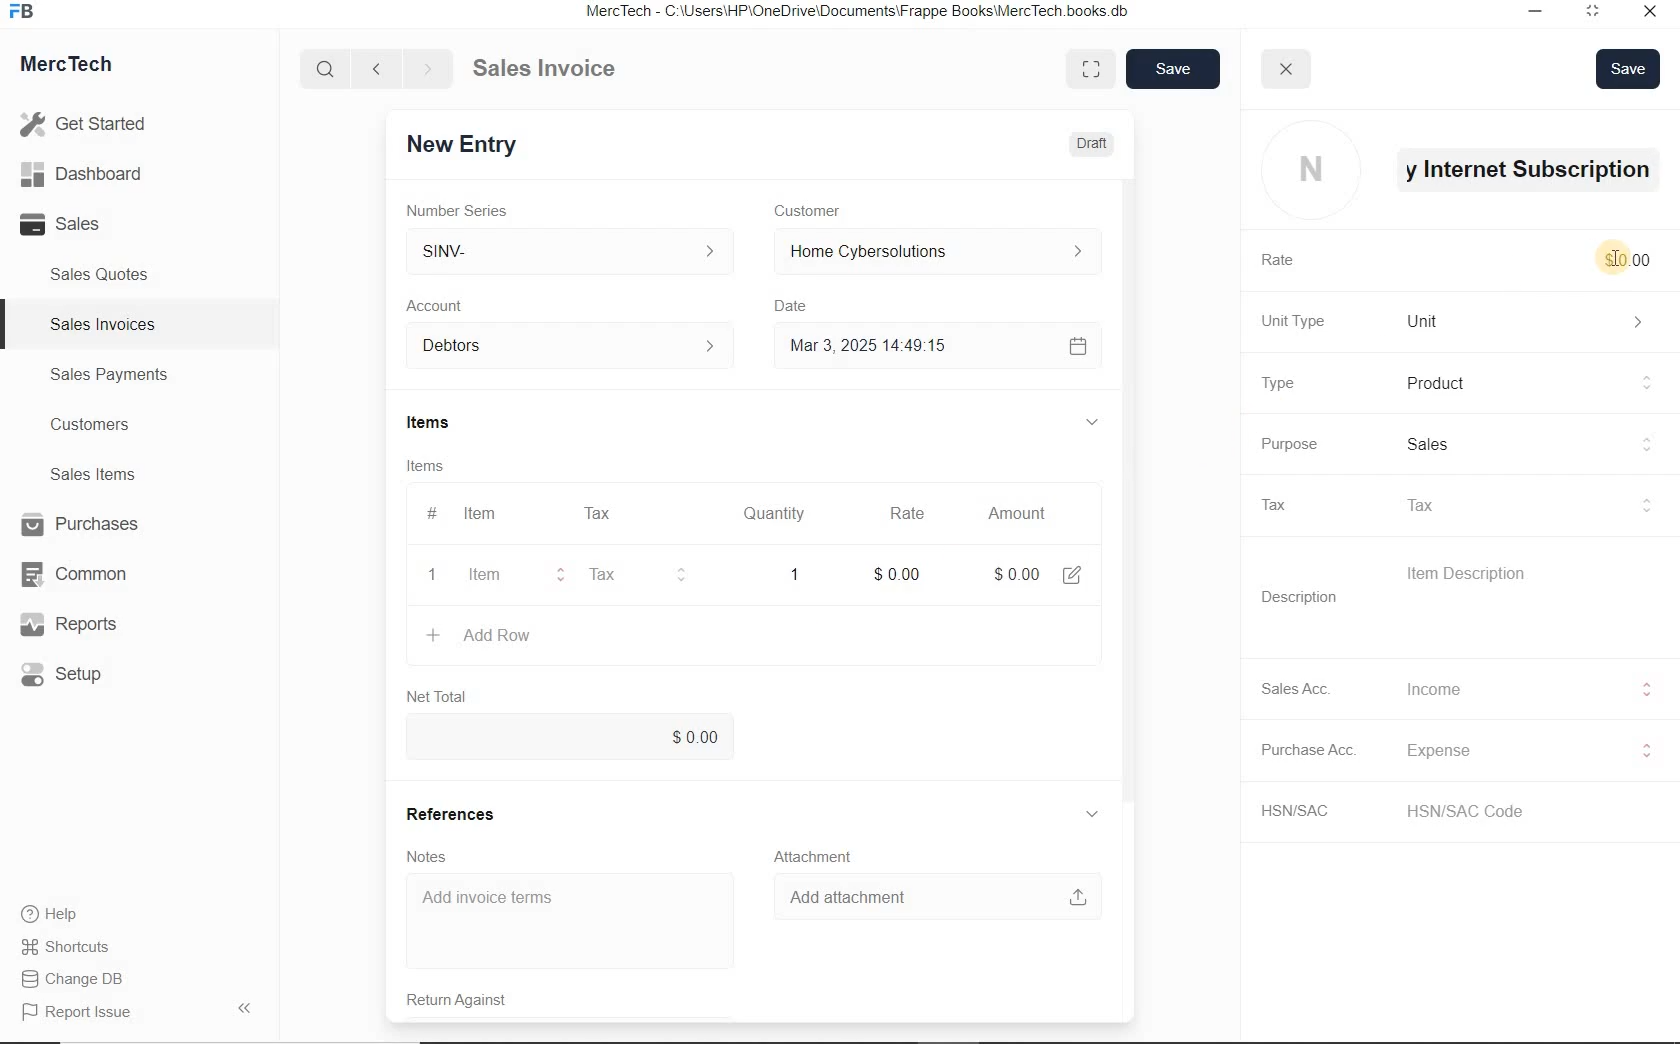  What do you see at coordinates (865, 348) in the screenshot?
I see `Mar 3, 2025 14:49:15` at bounding box center [865, 348].